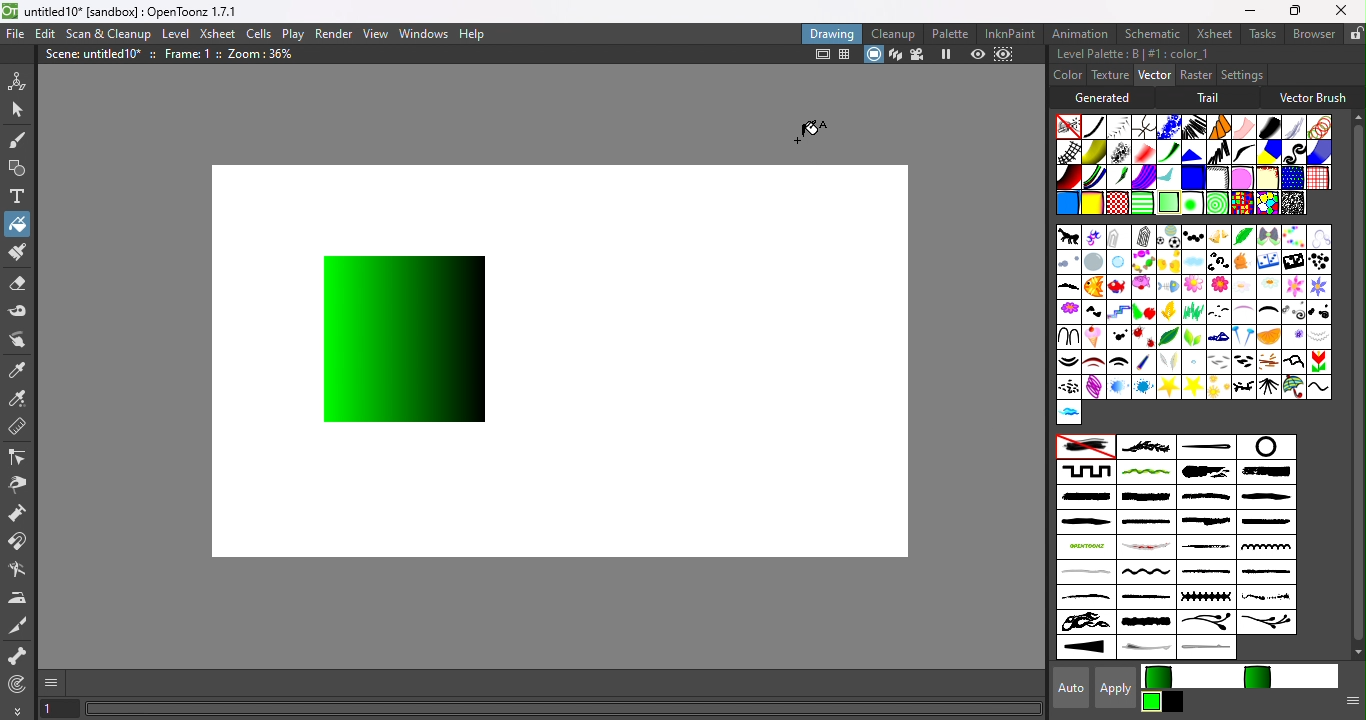  I want to click on Dashes, so click(1193, 126).